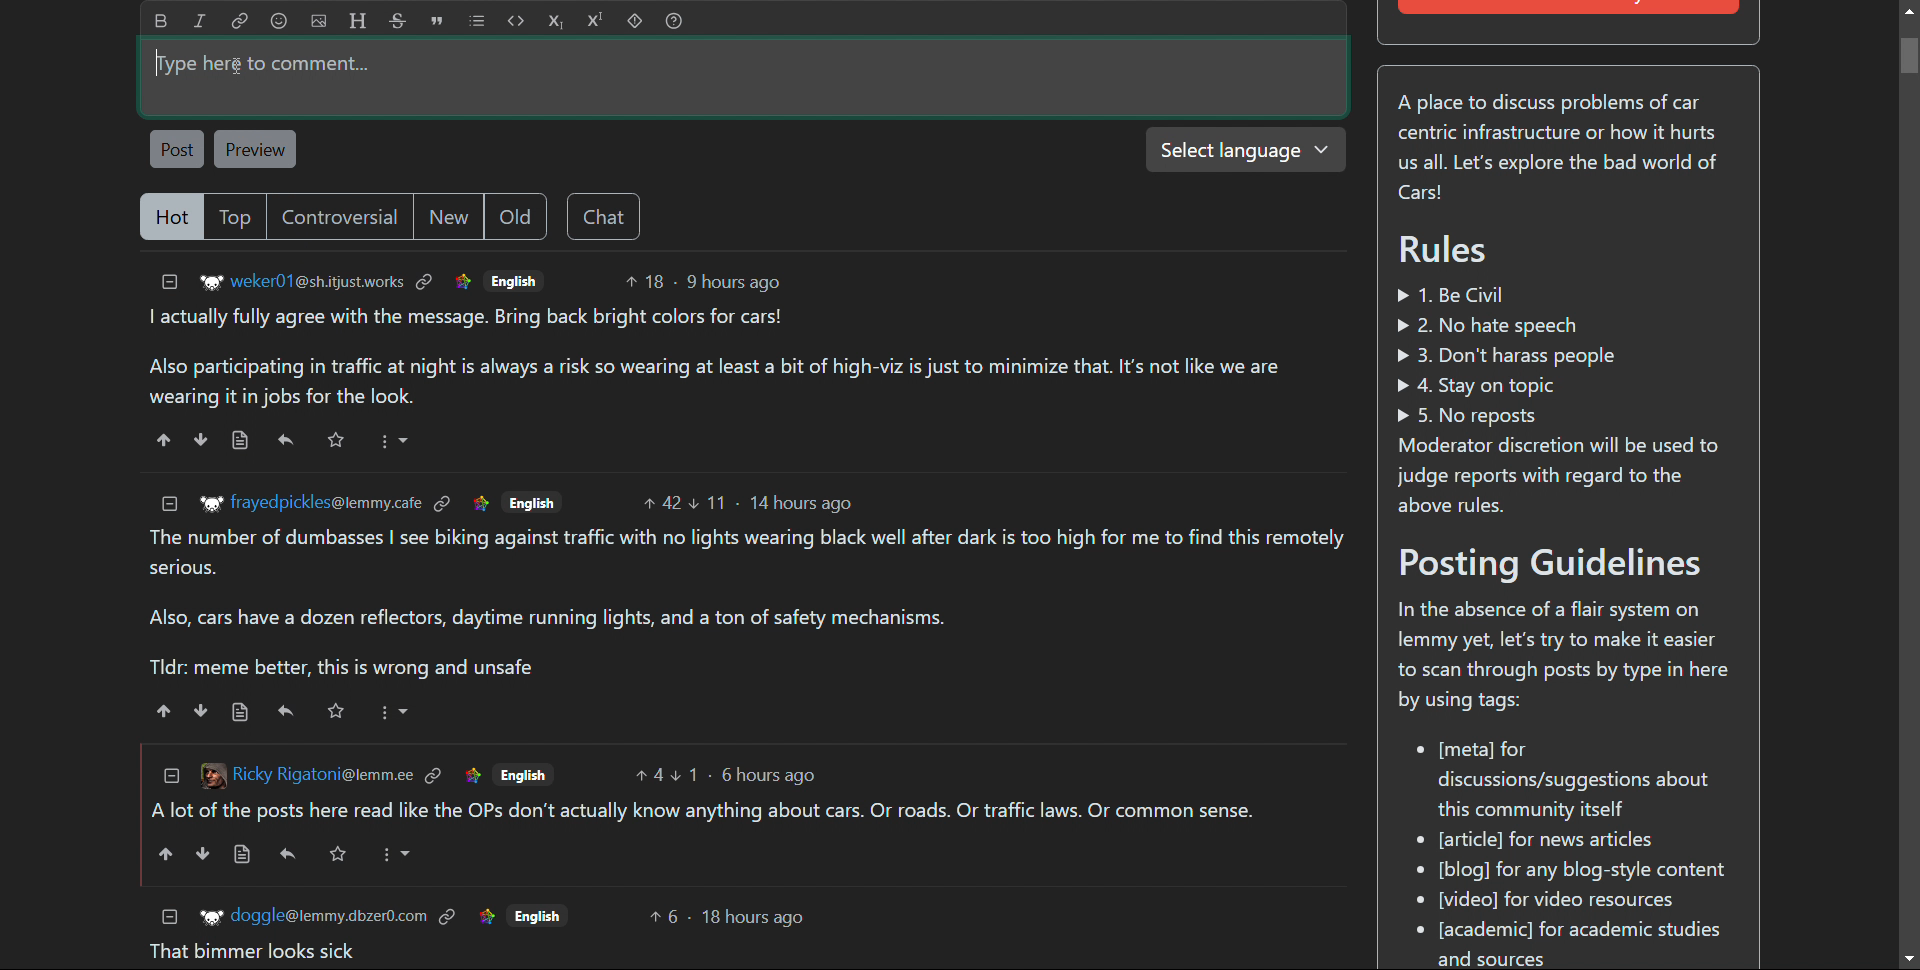  I want to click on +r doggle@lemmy.dbzer0.com, so click(312, 914).